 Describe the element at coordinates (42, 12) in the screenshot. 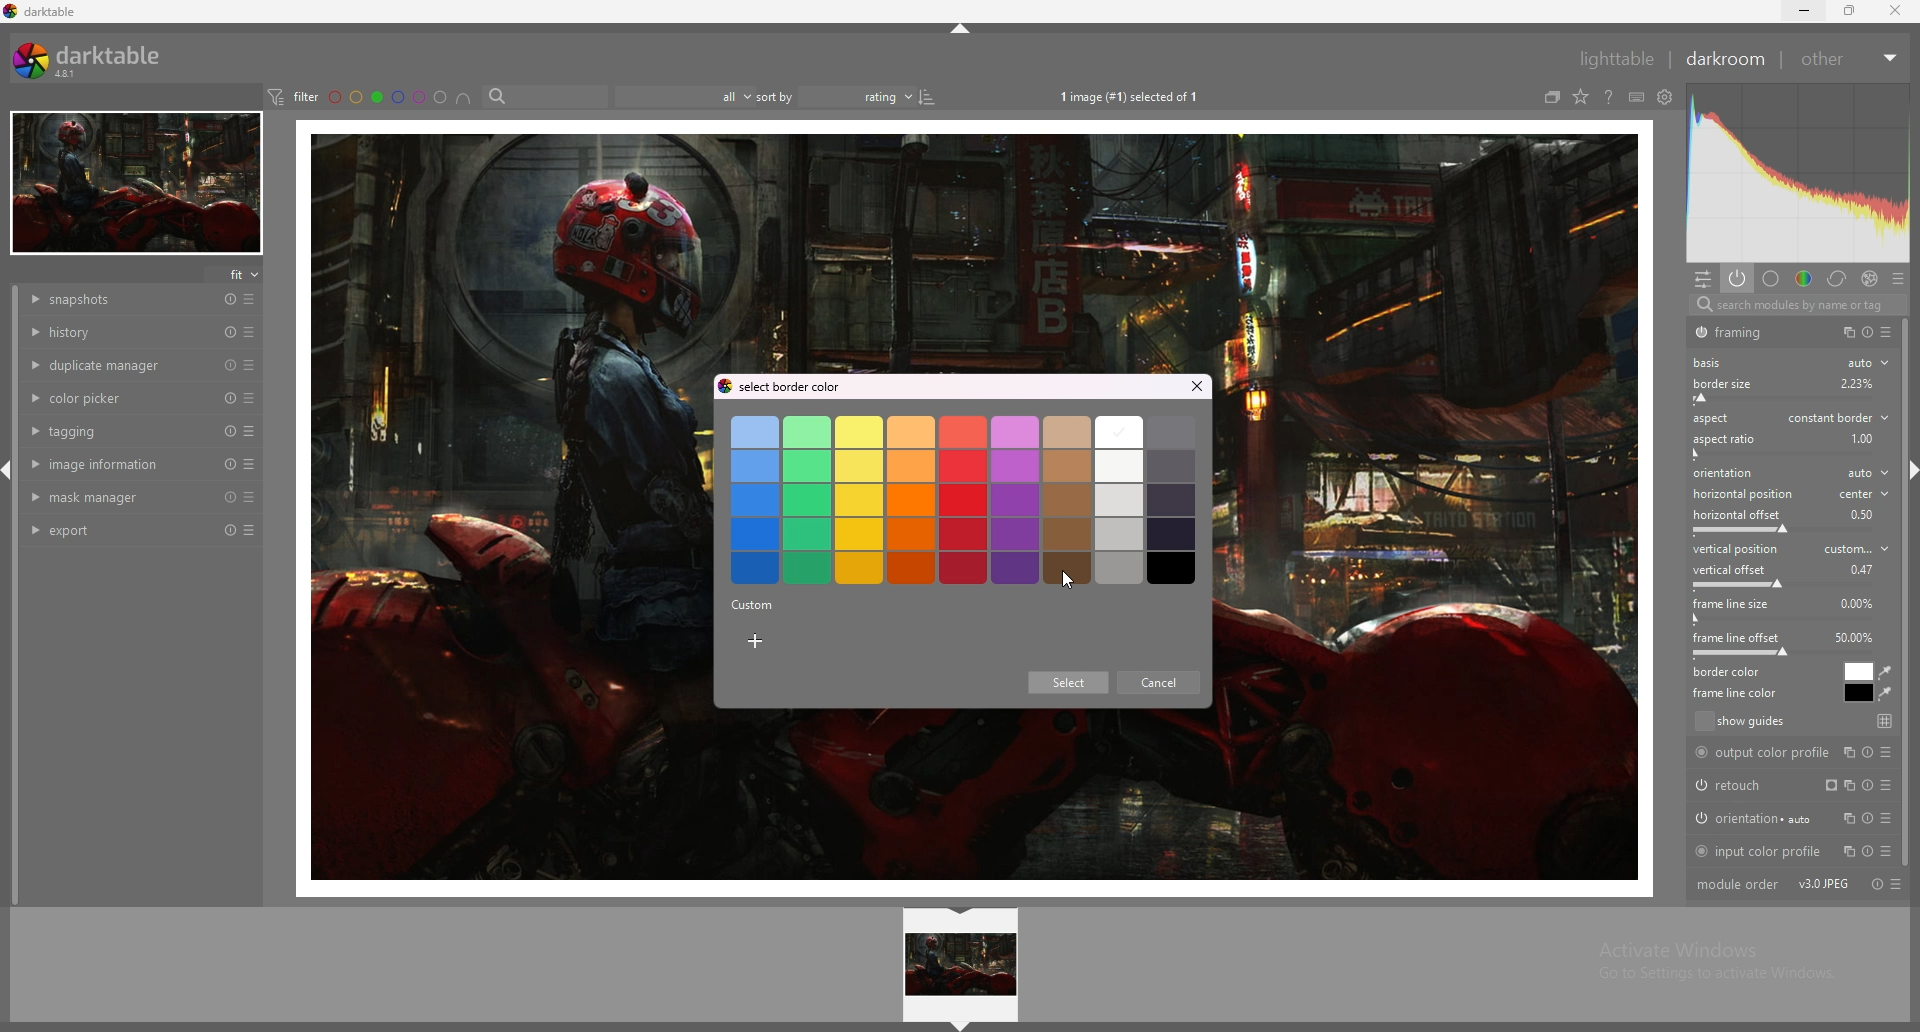

I see `darktable` at that location.